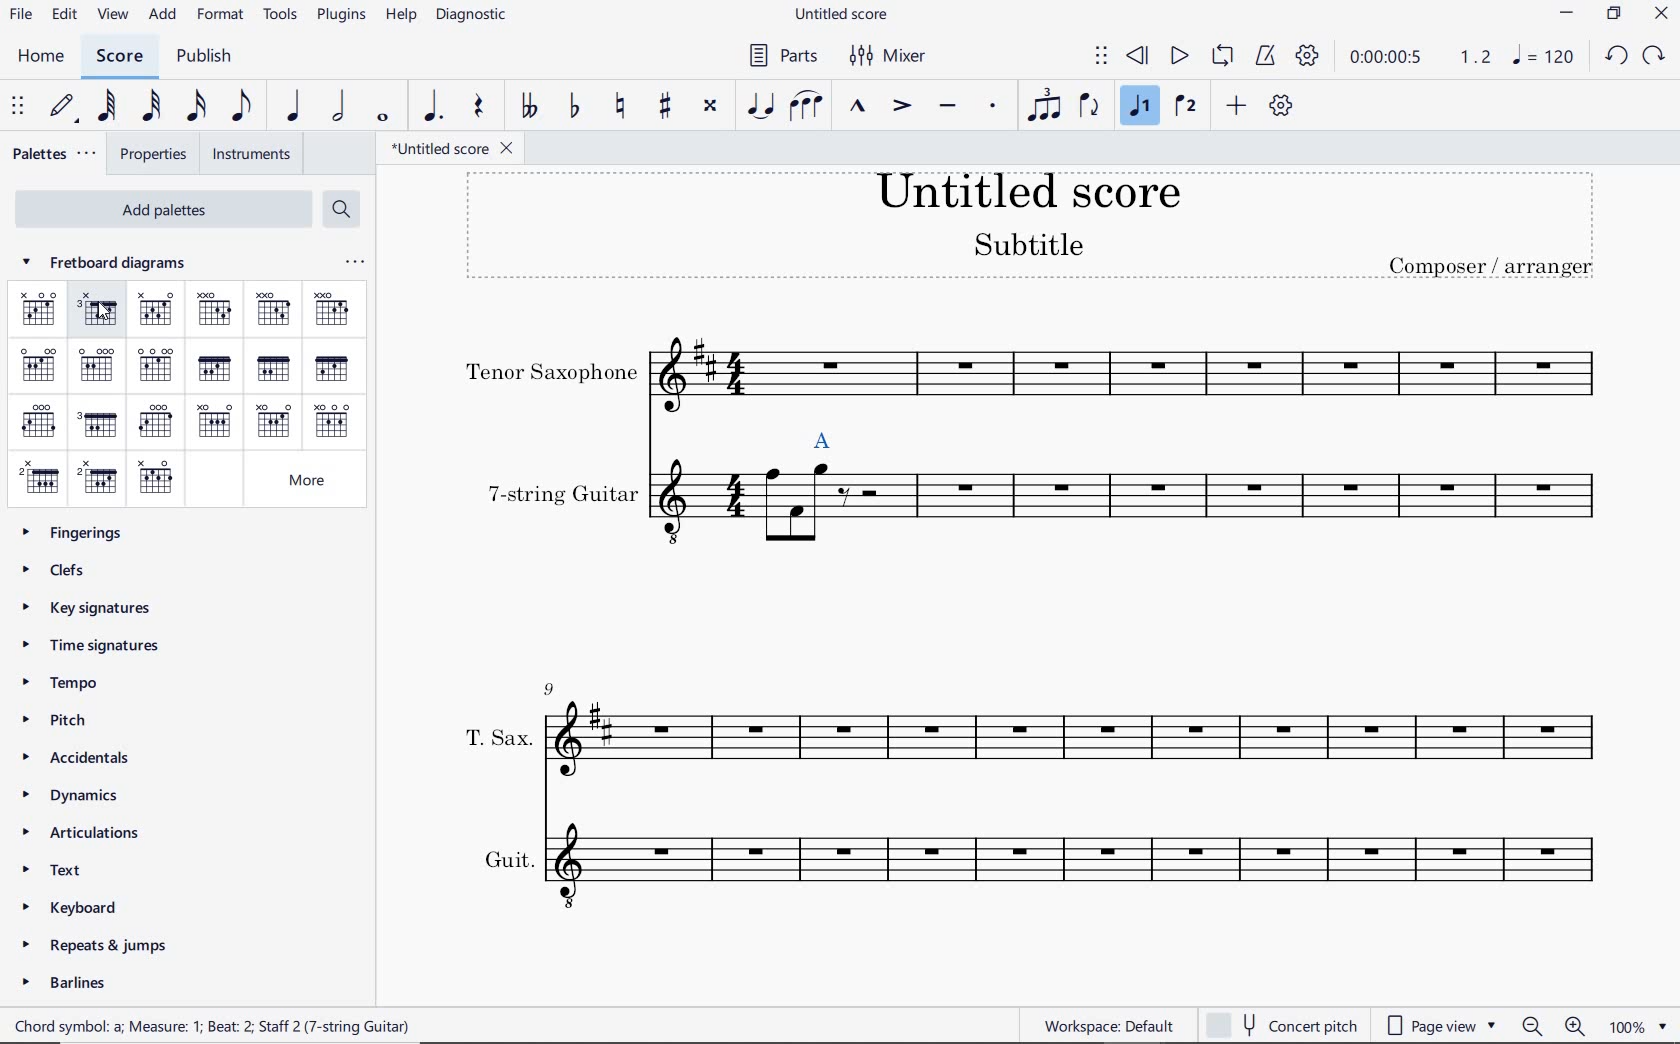 This screenshot has height=1044, width=1680. Describe the element at coordinates (483, 106) in the screenshot. I see `REST` at that location.